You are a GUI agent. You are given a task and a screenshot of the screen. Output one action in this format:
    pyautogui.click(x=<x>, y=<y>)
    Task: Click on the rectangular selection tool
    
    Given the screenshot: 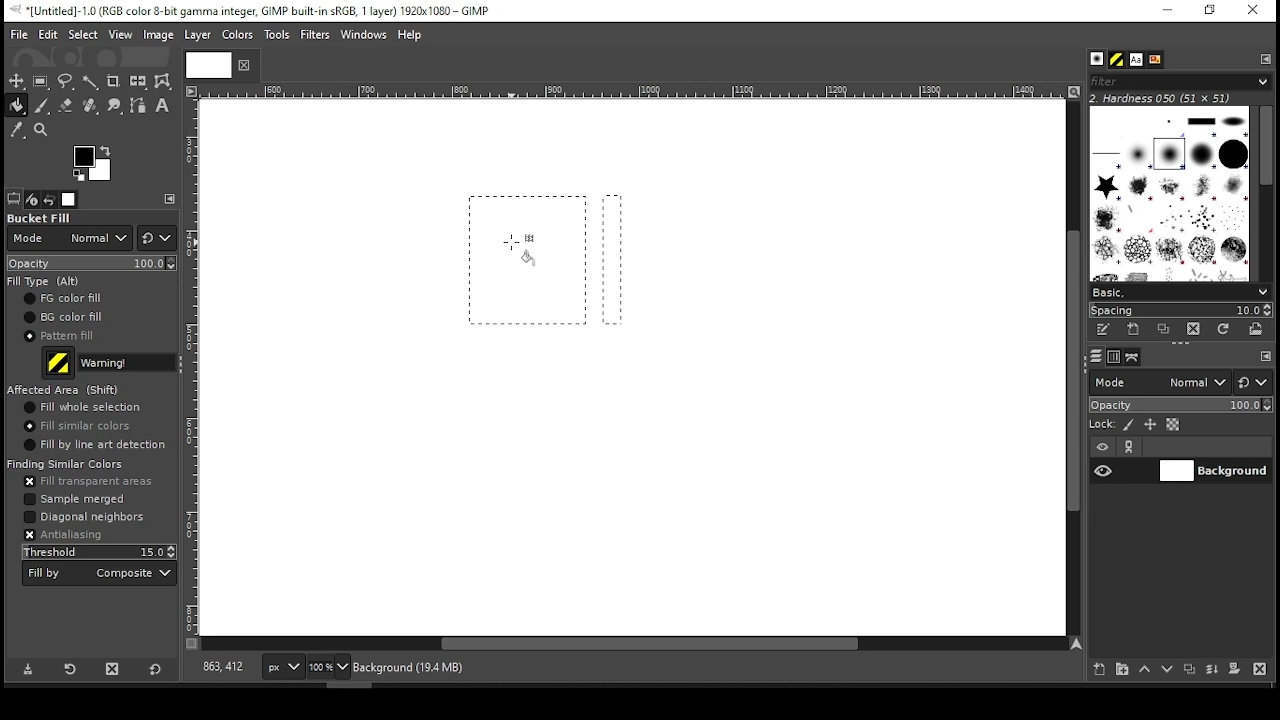 What is the action you would take?
    pyautogui.click(x=43, y=81)
    